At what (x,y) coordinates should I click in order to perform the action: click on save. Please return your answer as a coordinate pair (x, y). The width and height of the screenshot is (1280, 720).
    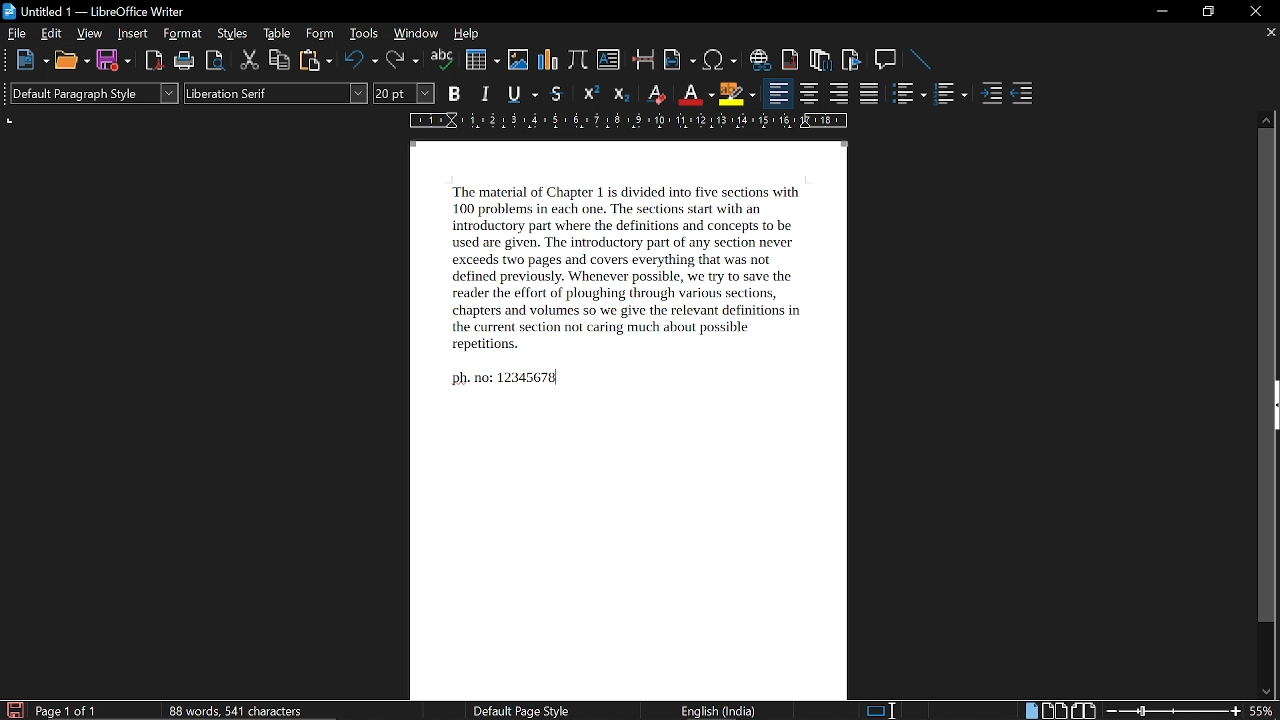
    Looking at the image, I should click on (113, 60).